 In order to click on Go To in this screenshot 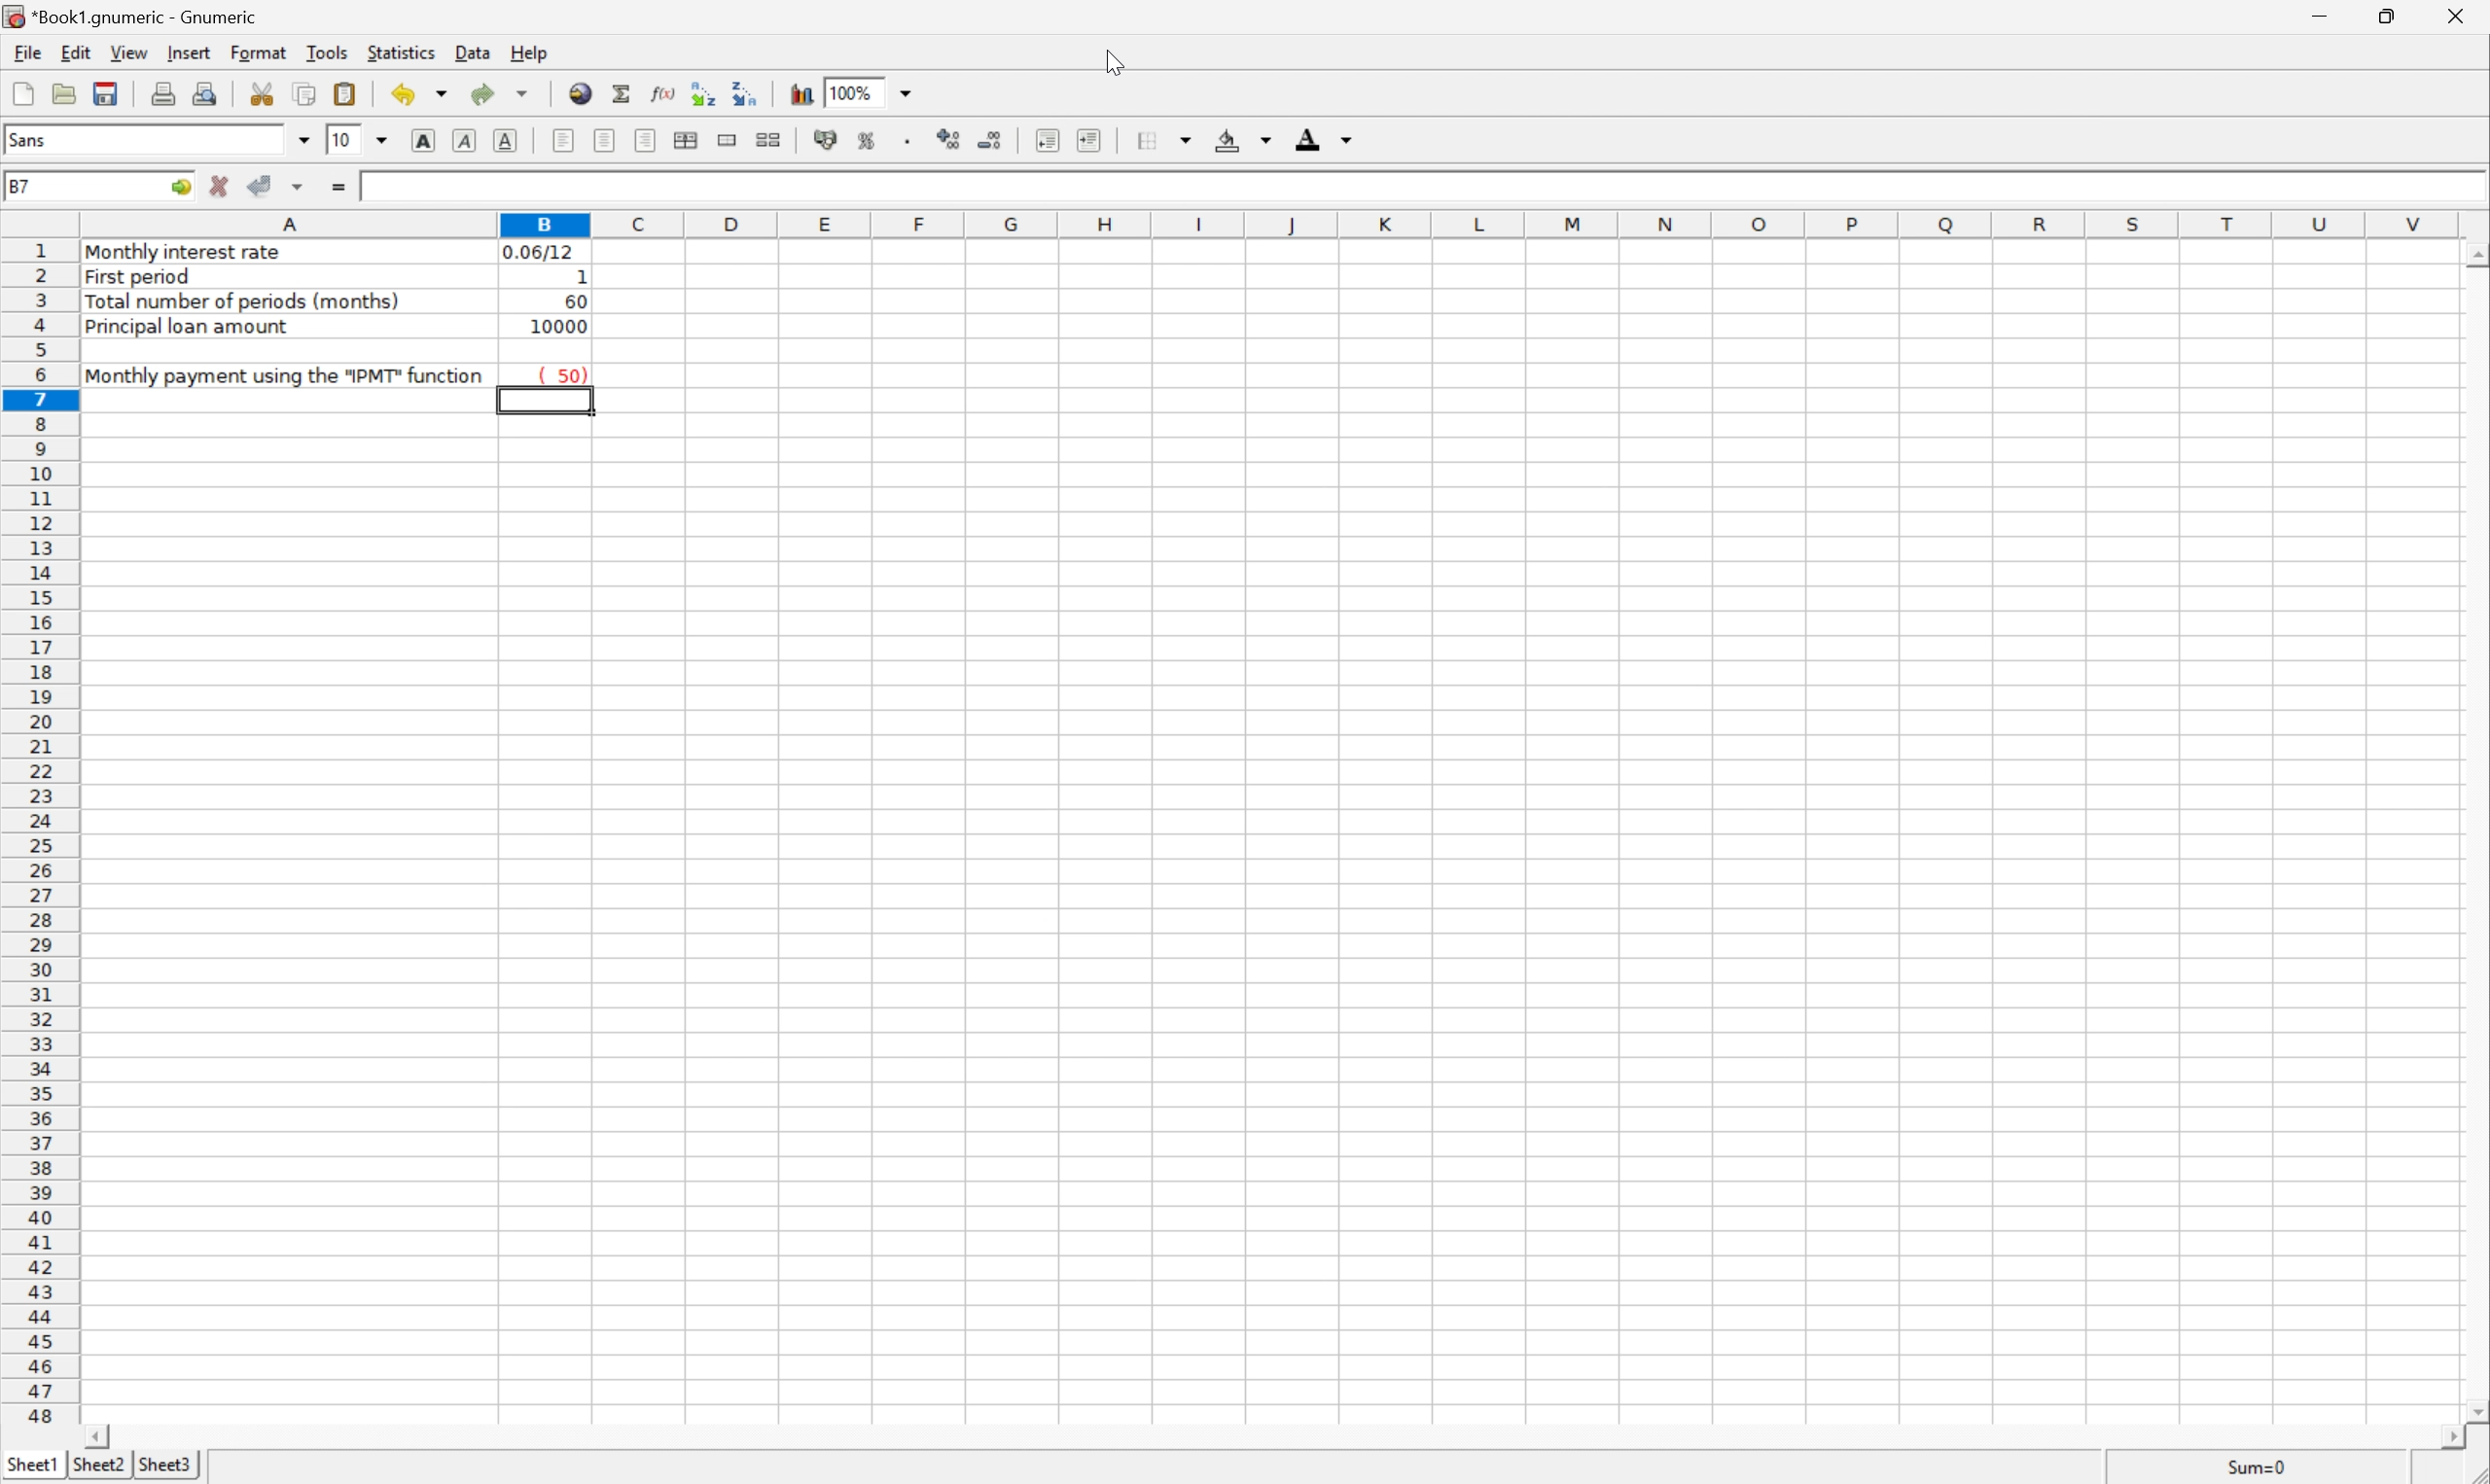, I will do `click(178, 189)`.